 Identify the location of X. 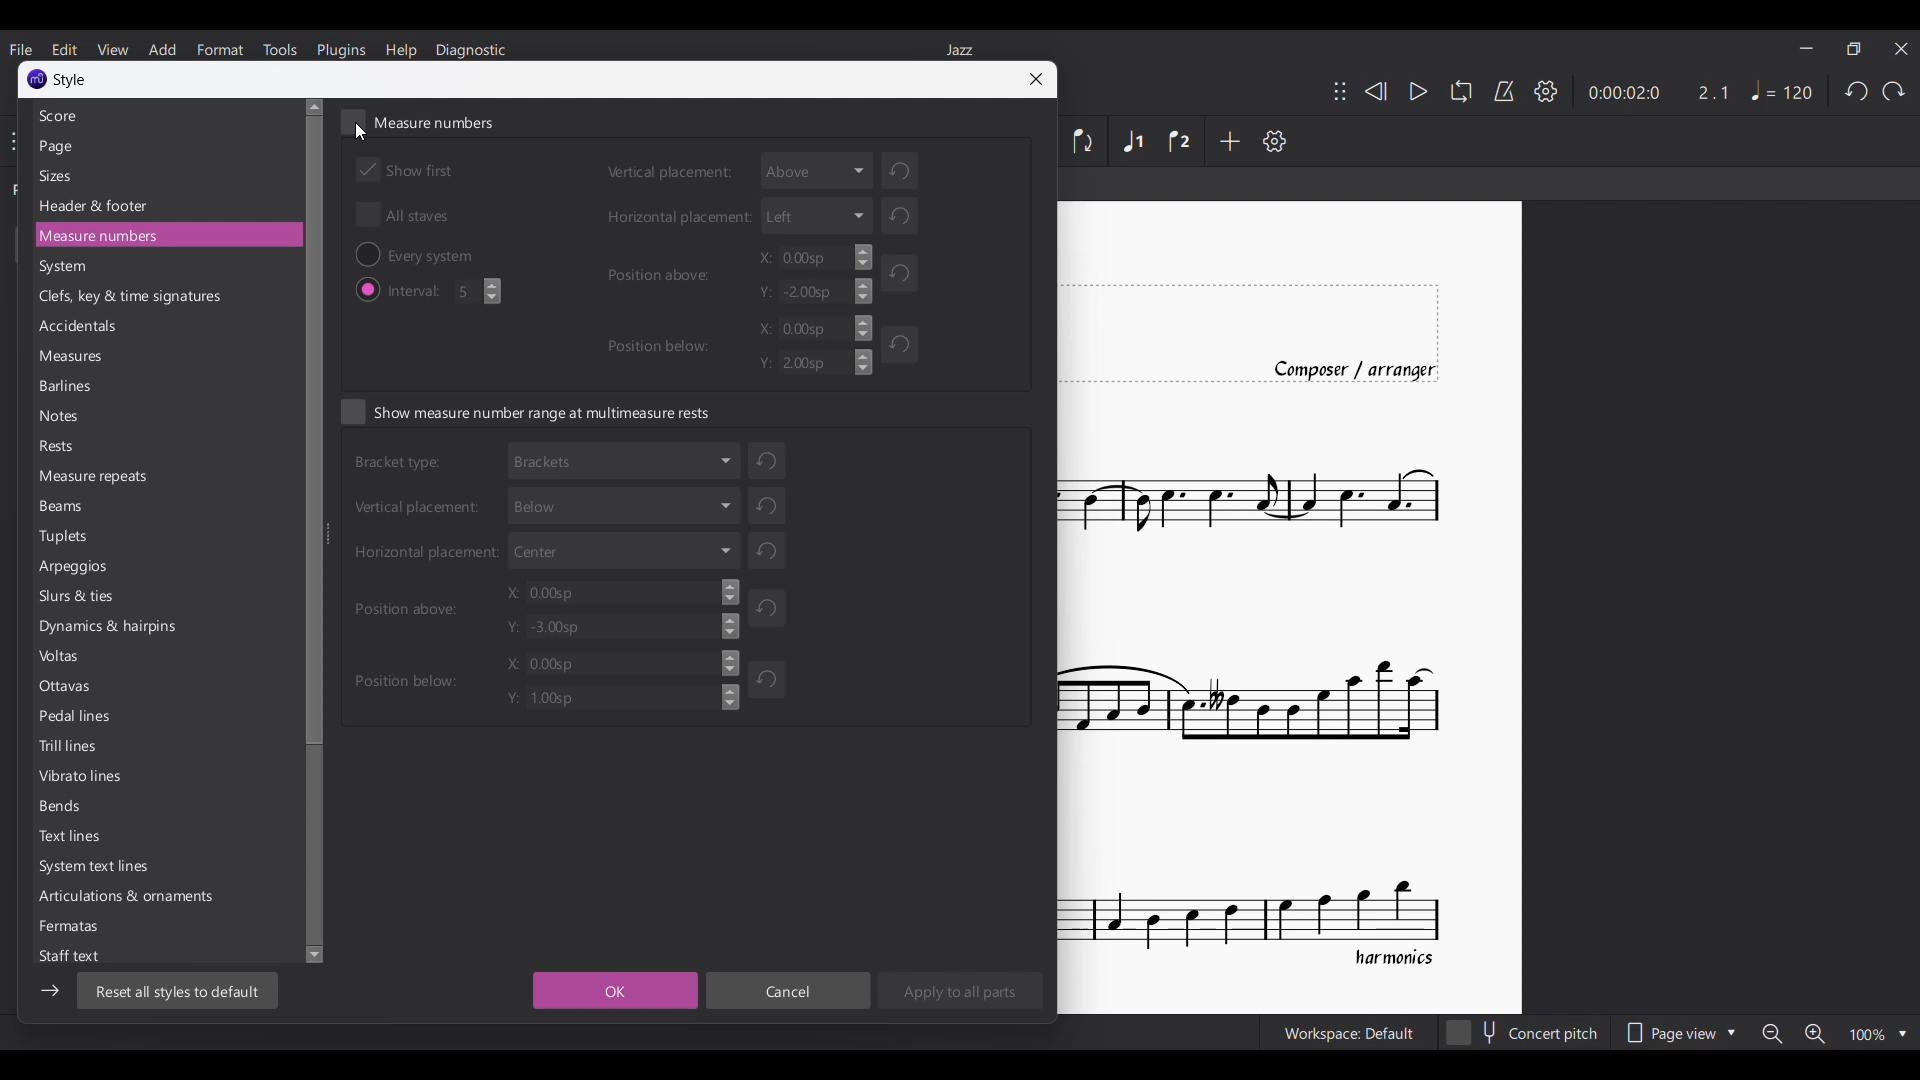
(625, 592).